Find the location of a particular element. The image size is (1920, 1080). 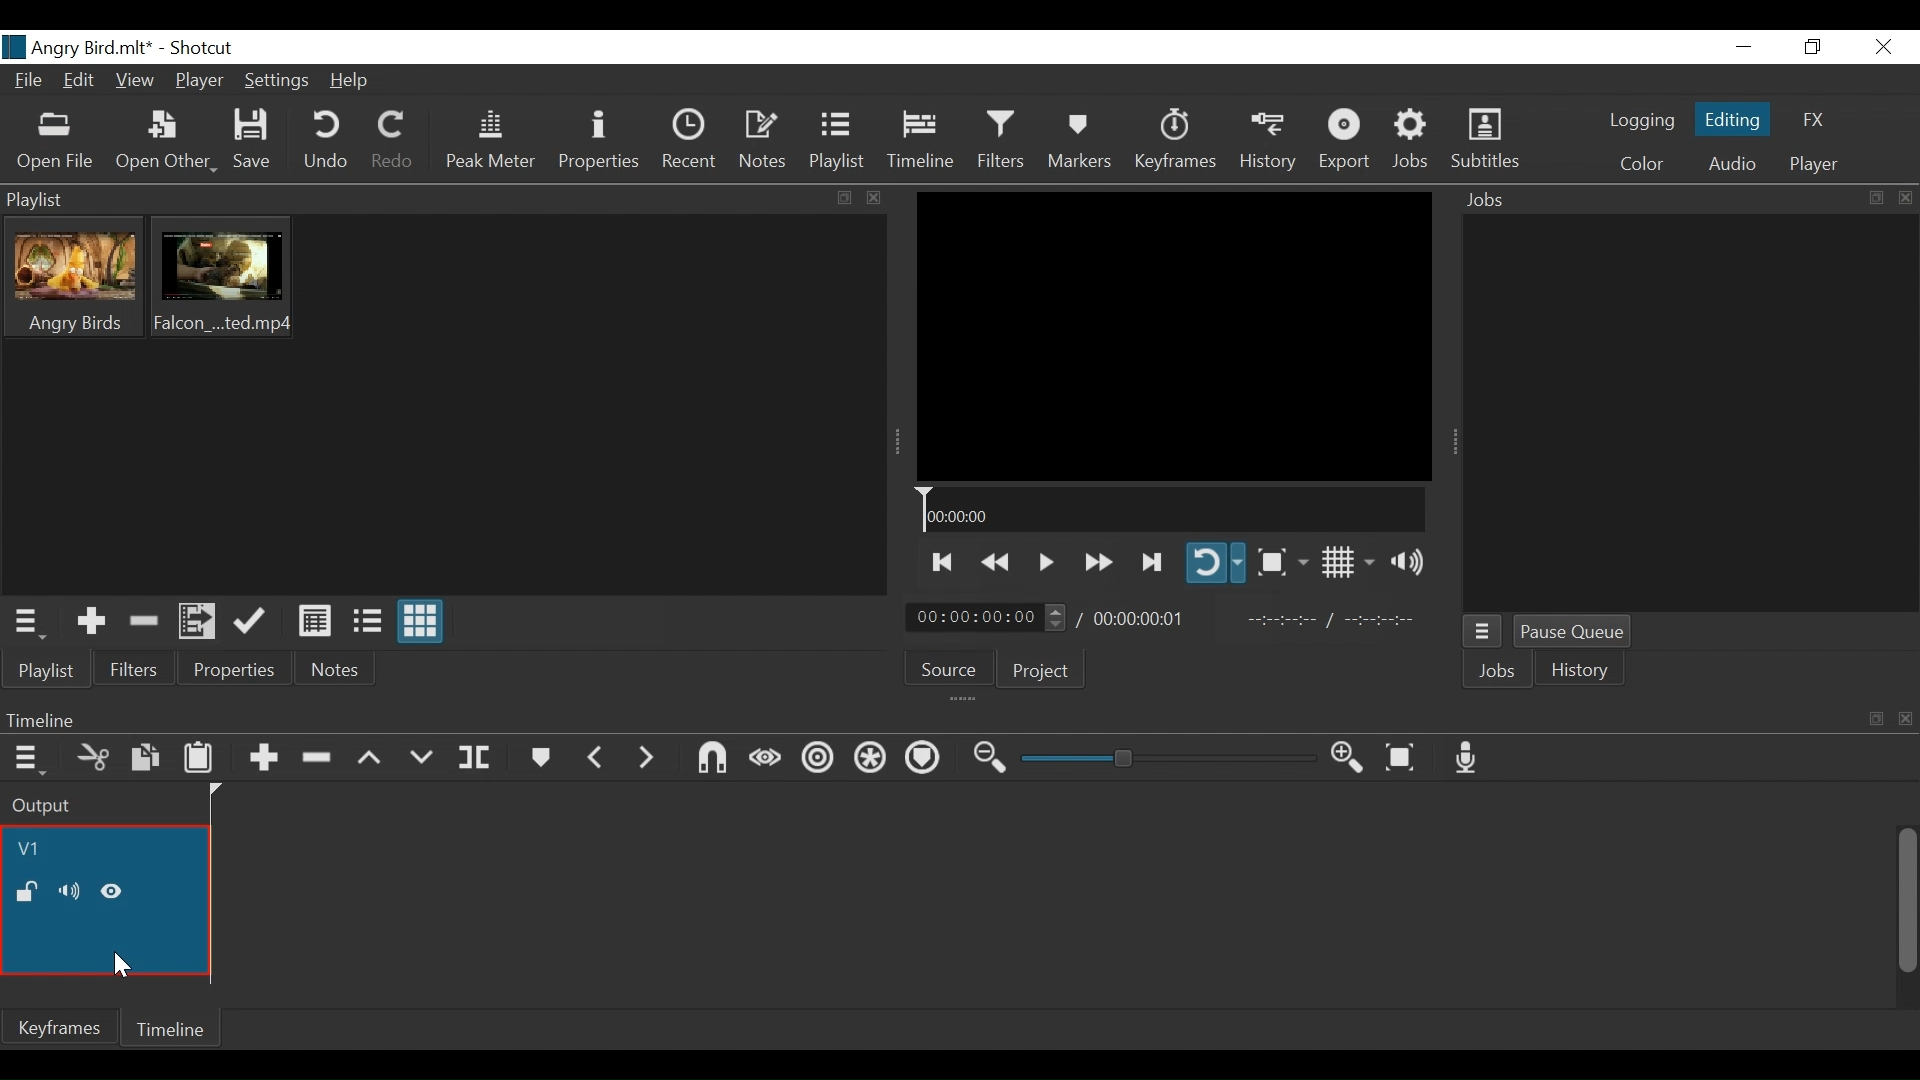

Filters is located at coordinates (137, 671).